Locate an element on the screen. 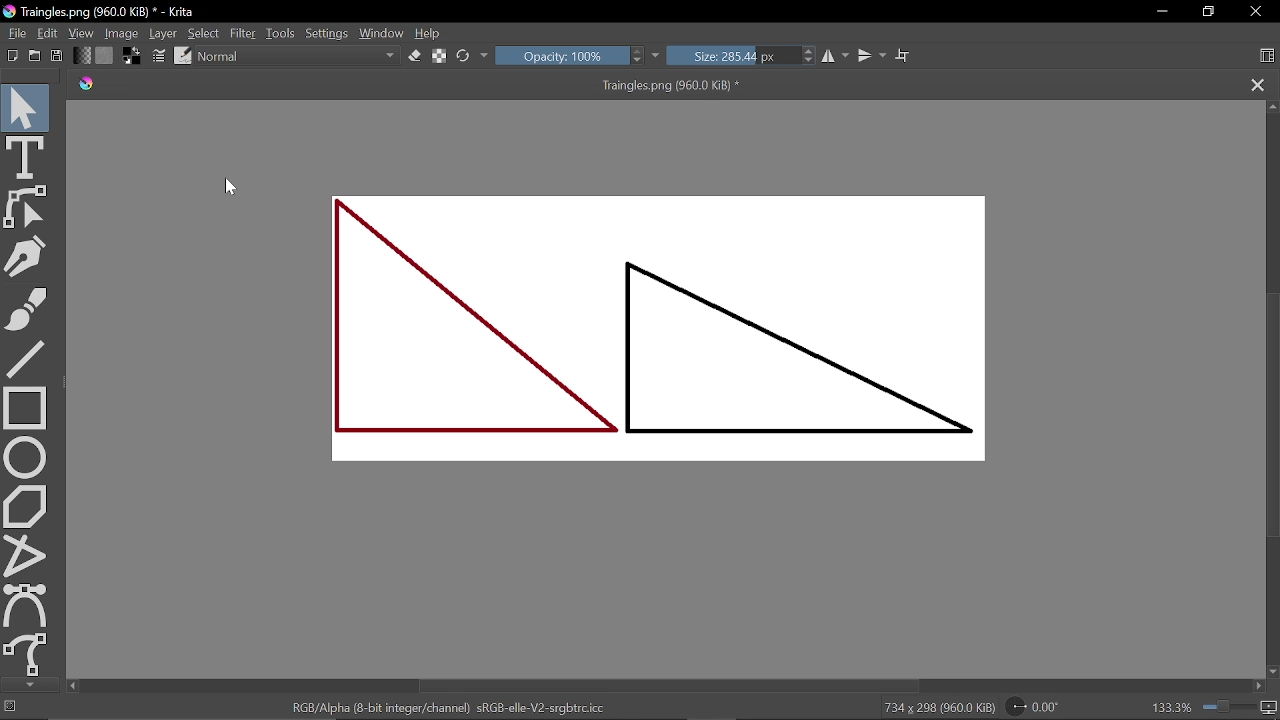  Layer is located at coordinates (162, 33).